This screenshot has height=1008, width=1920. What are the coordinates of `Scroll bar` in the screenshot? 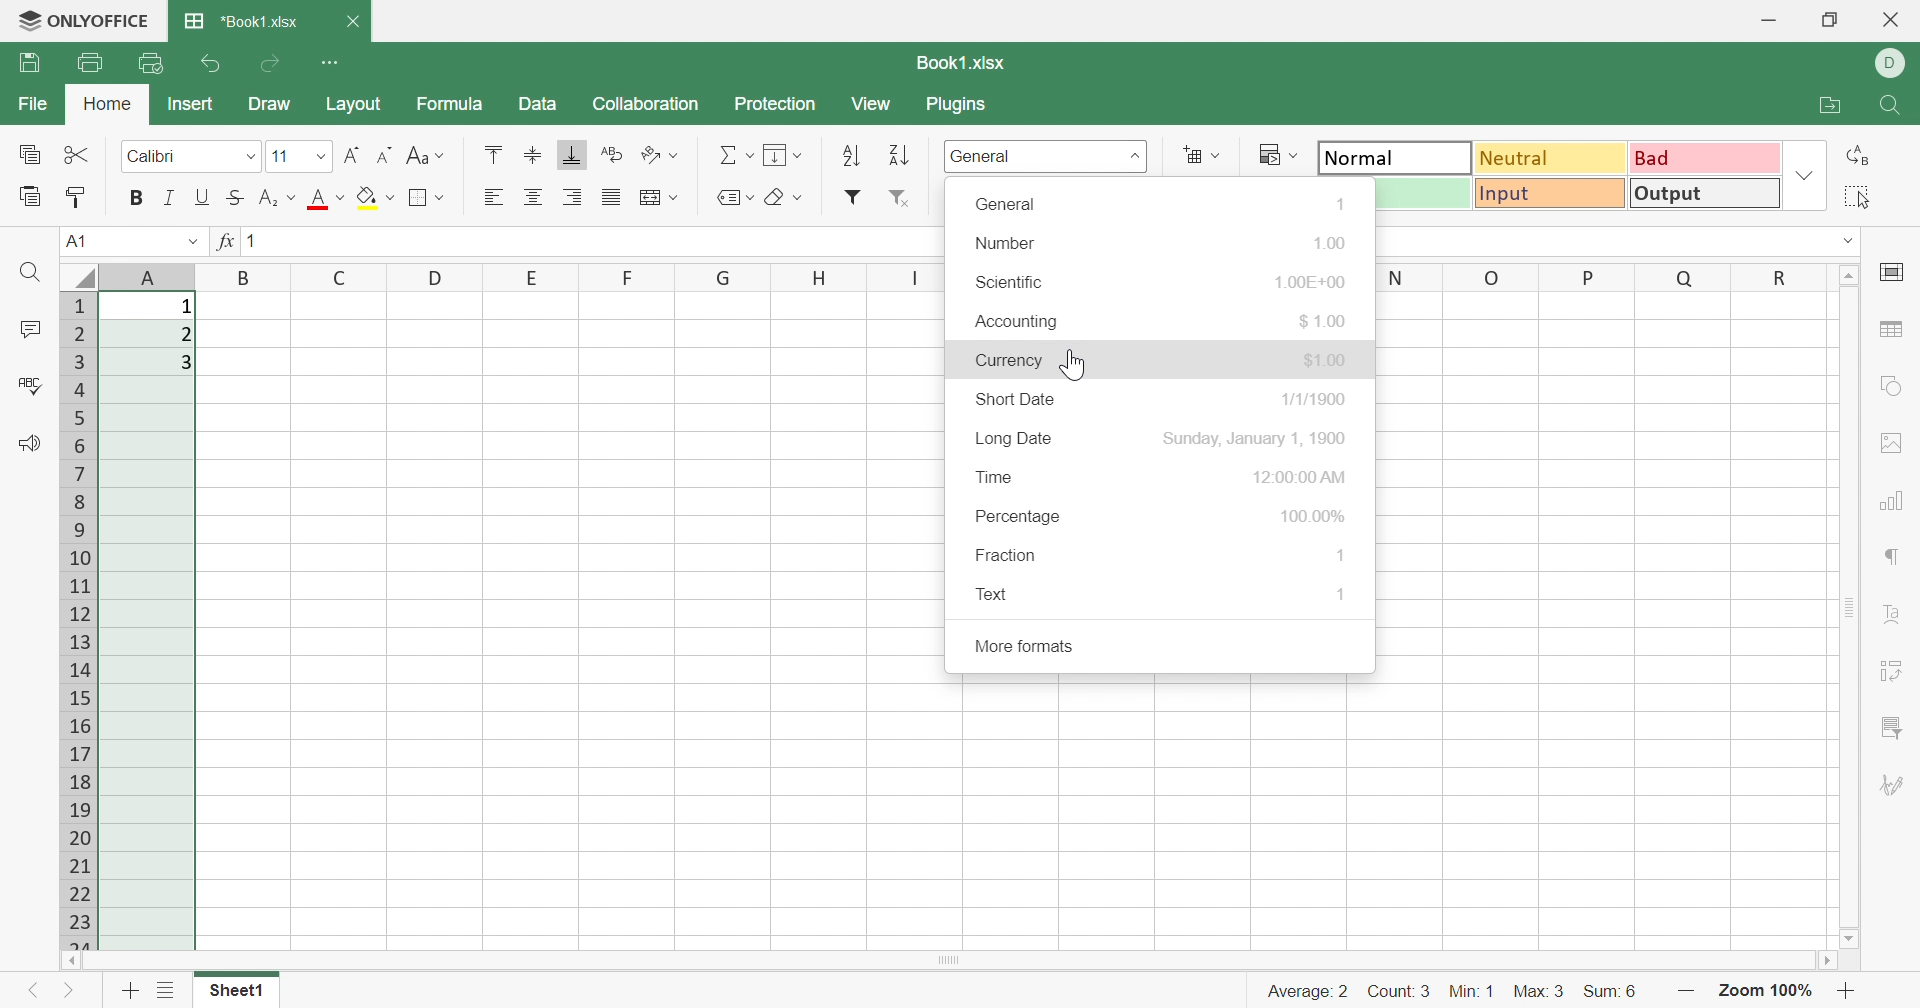 It's located at (948, 960).